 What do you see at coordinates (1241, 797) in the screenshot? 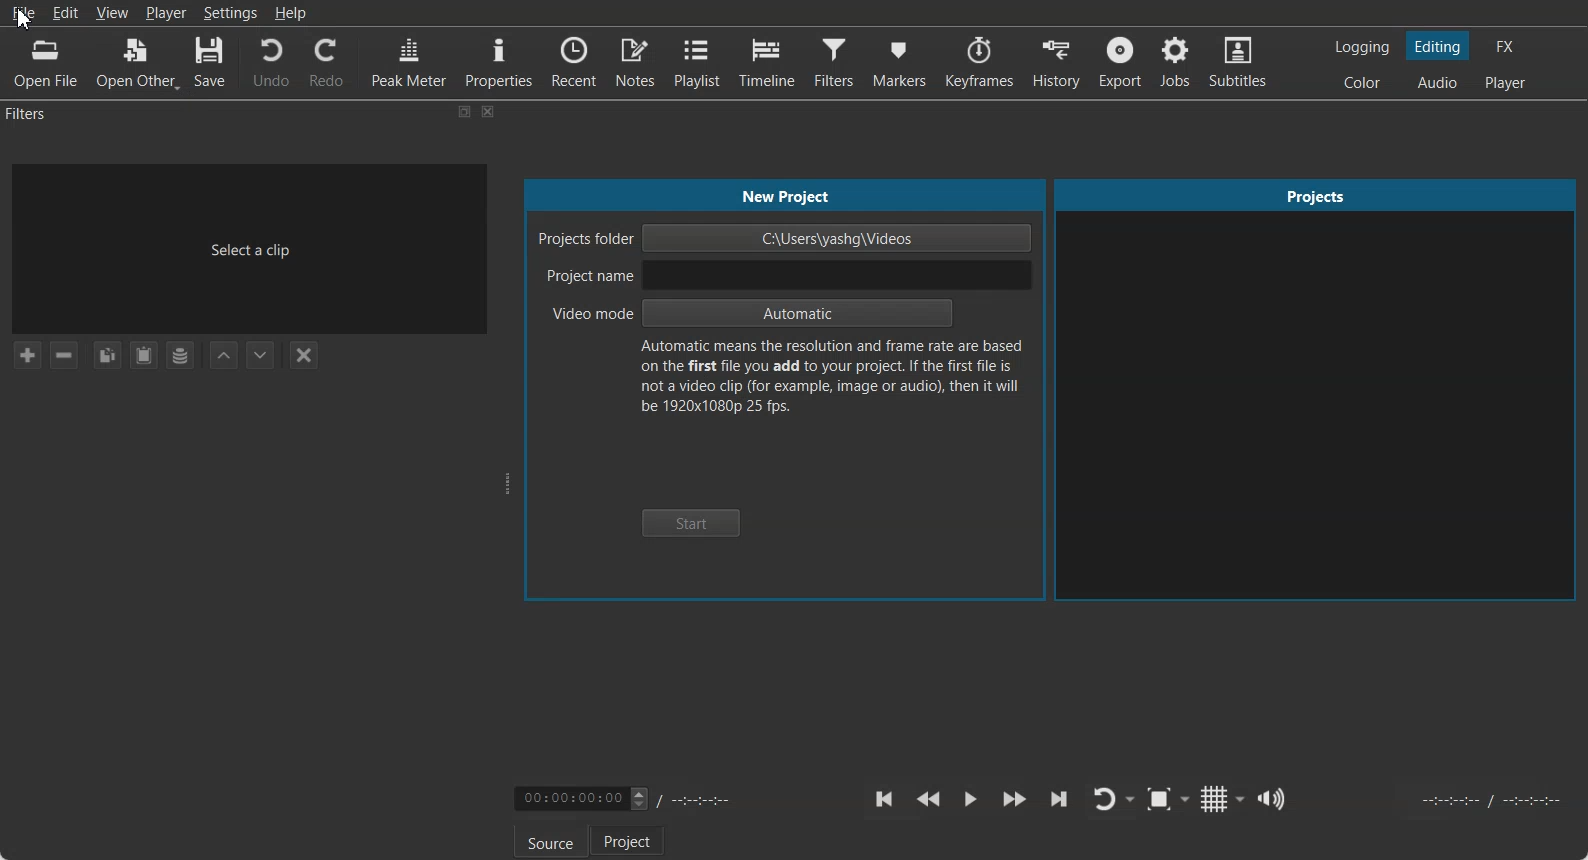
I see `Drop down box` at bounding box center [1241, 797].